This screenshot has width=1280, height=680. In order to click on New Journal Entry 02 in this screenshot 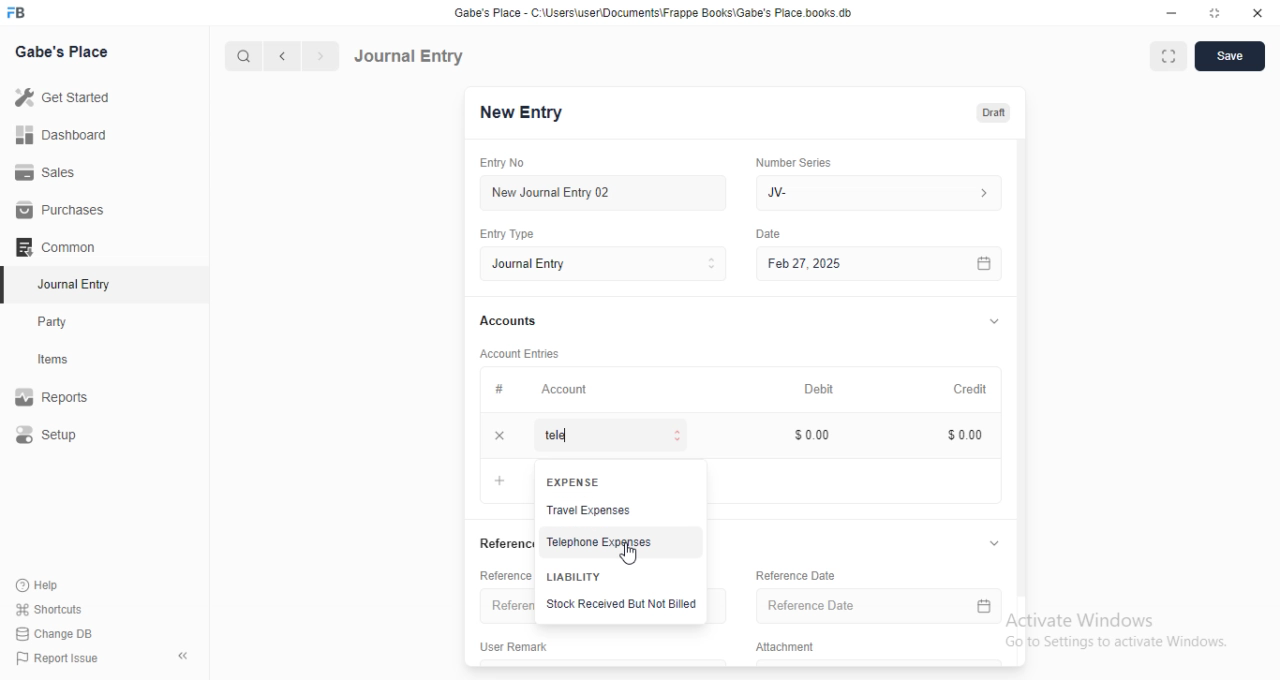, I will do `click(605, 193)`.